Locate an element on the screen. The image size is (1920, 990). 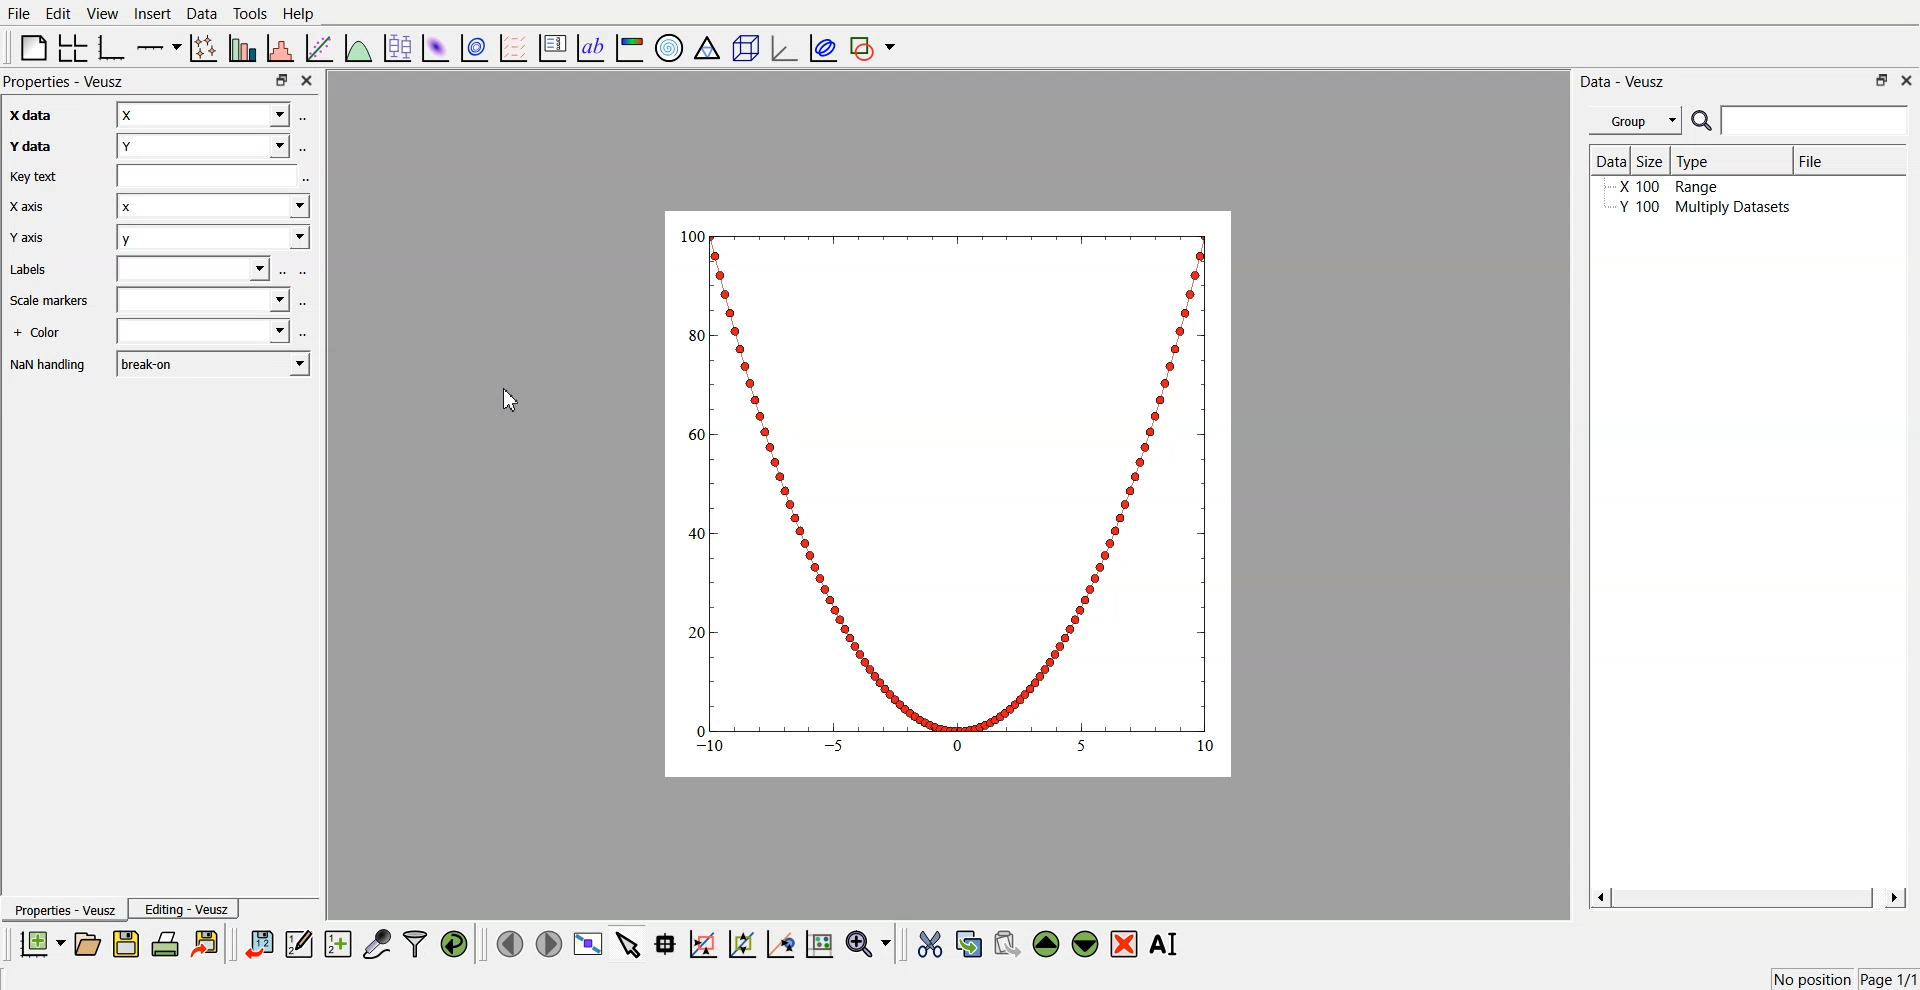
add a shape is located at coordinates (874, 49).